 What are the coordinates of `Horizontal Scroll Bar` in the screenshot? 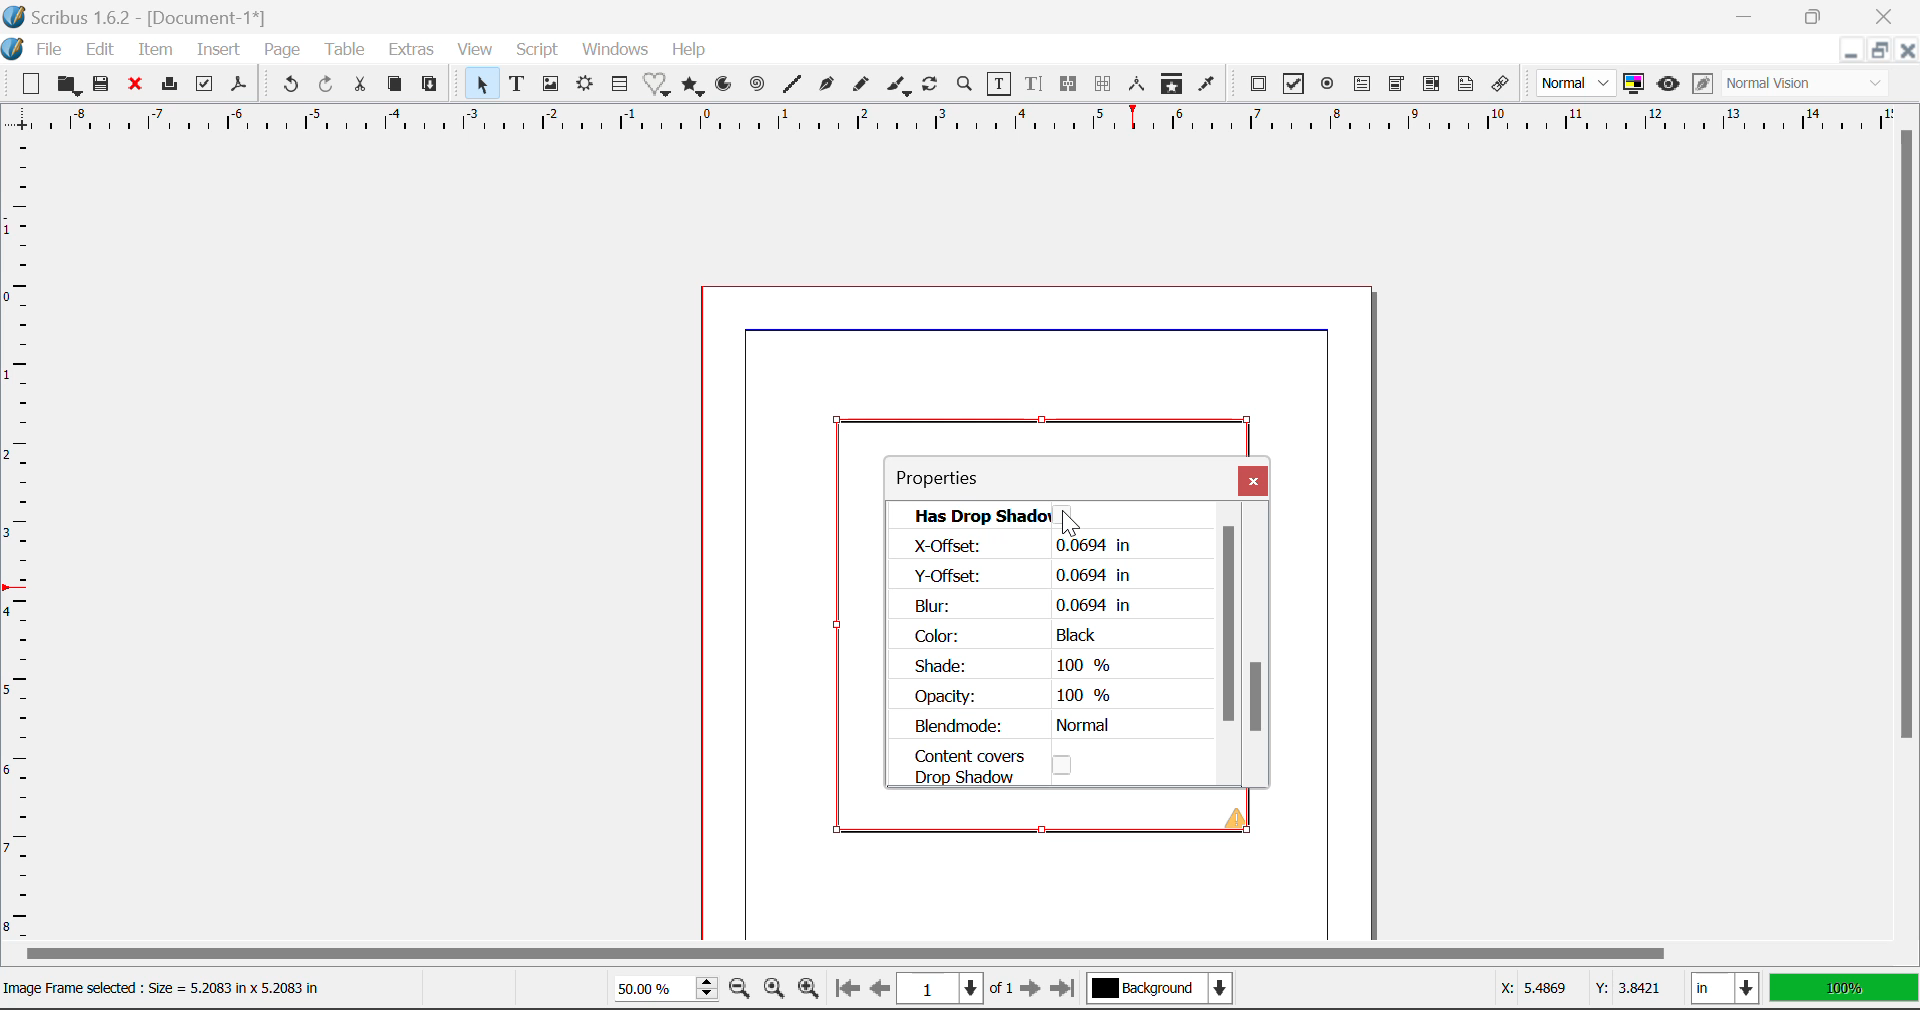 It's located at (934, 954).